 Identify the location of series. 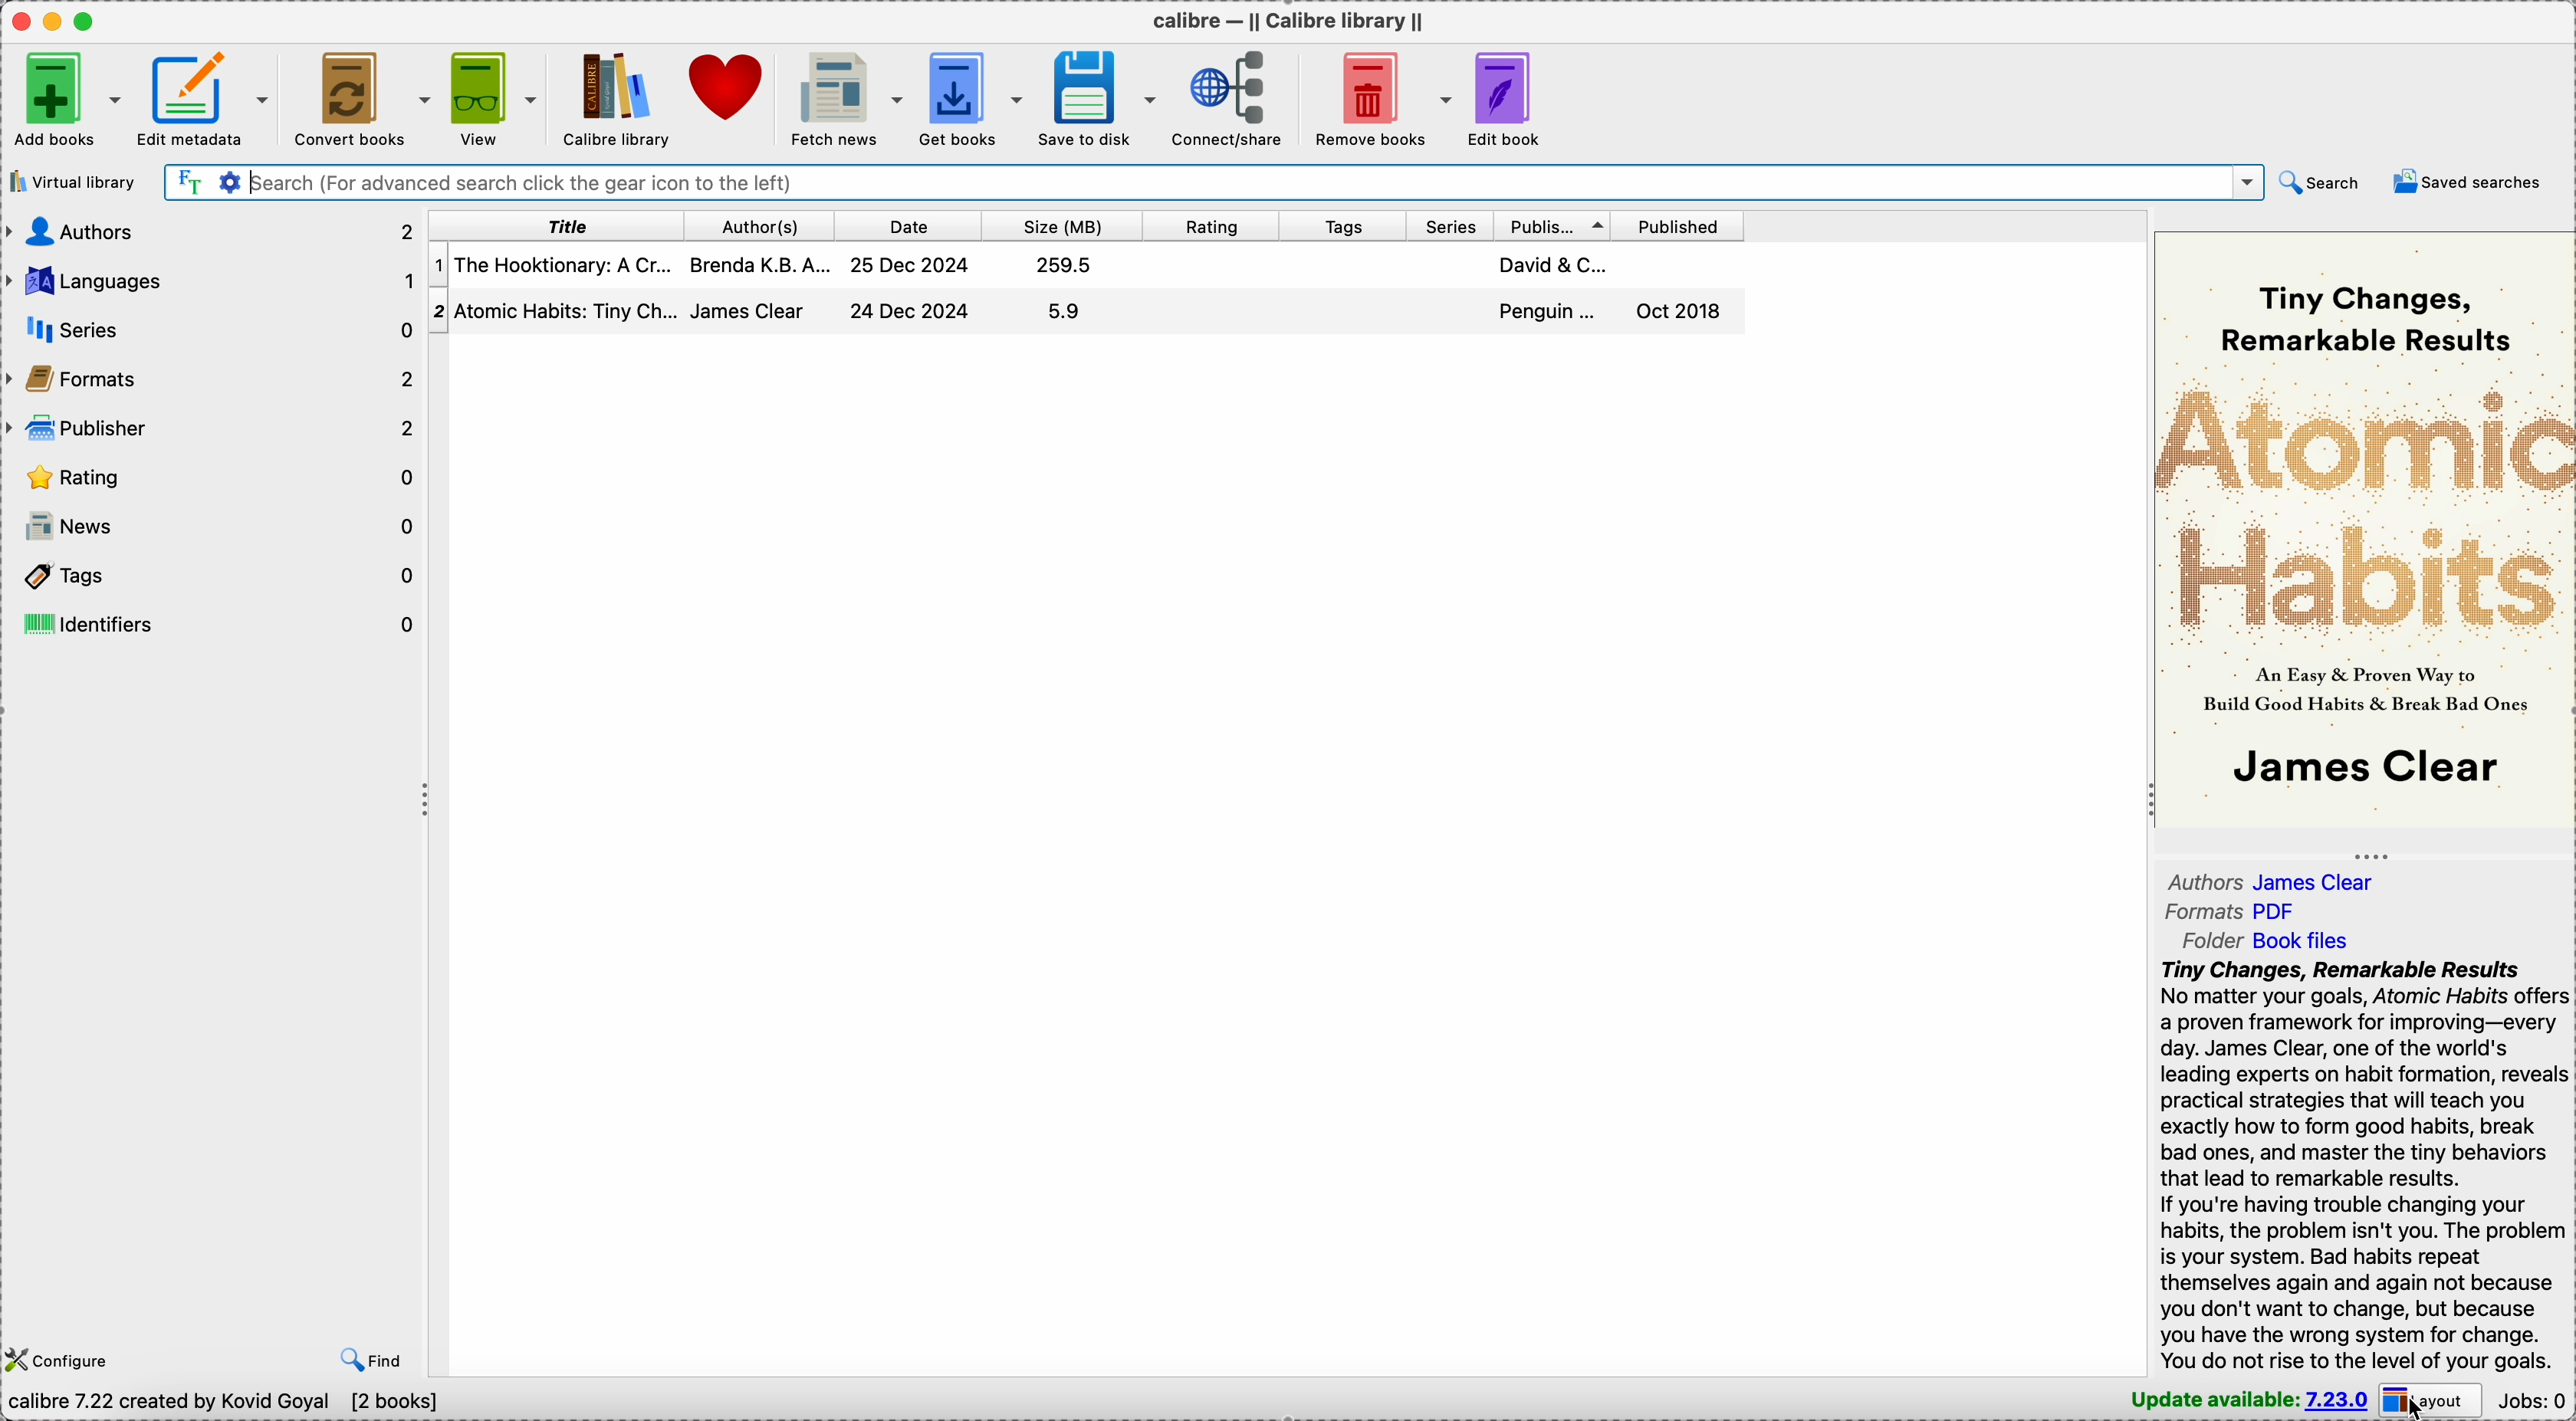
(1454, 225).